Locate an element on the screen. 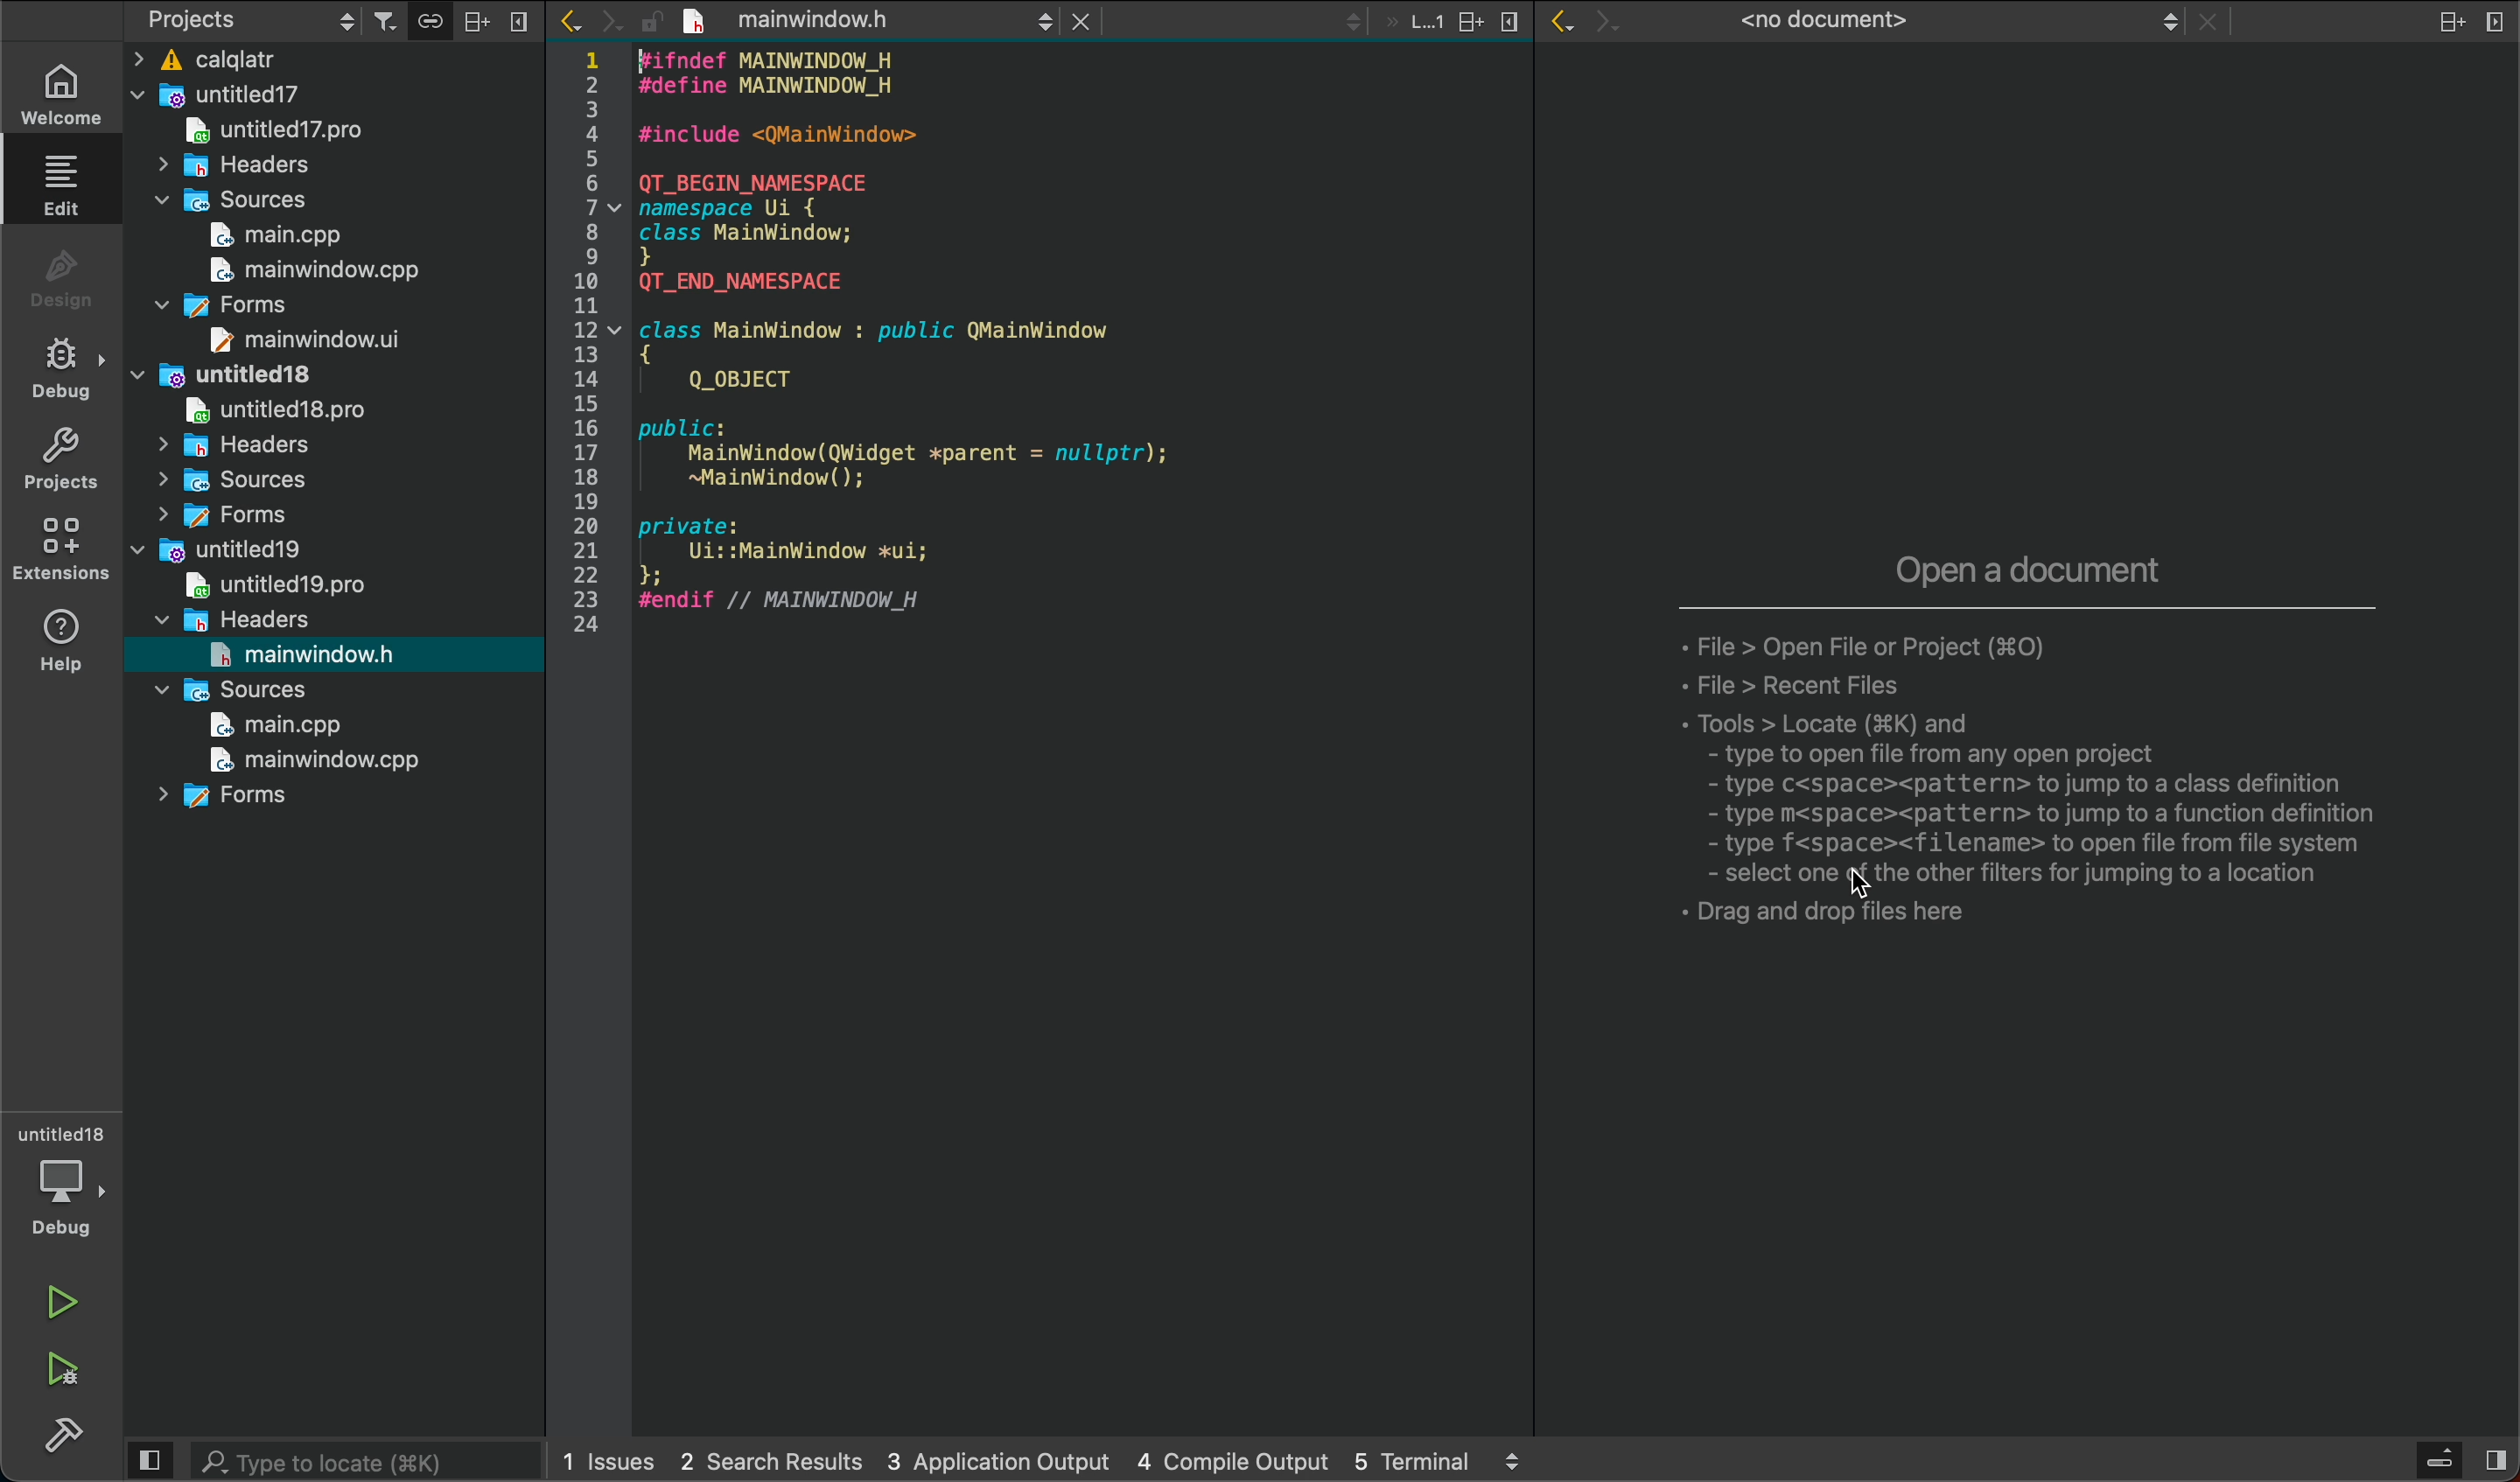 The width and height of the screenshot is (2520, 1482). untitled18 is located at coordinates (232, 375).